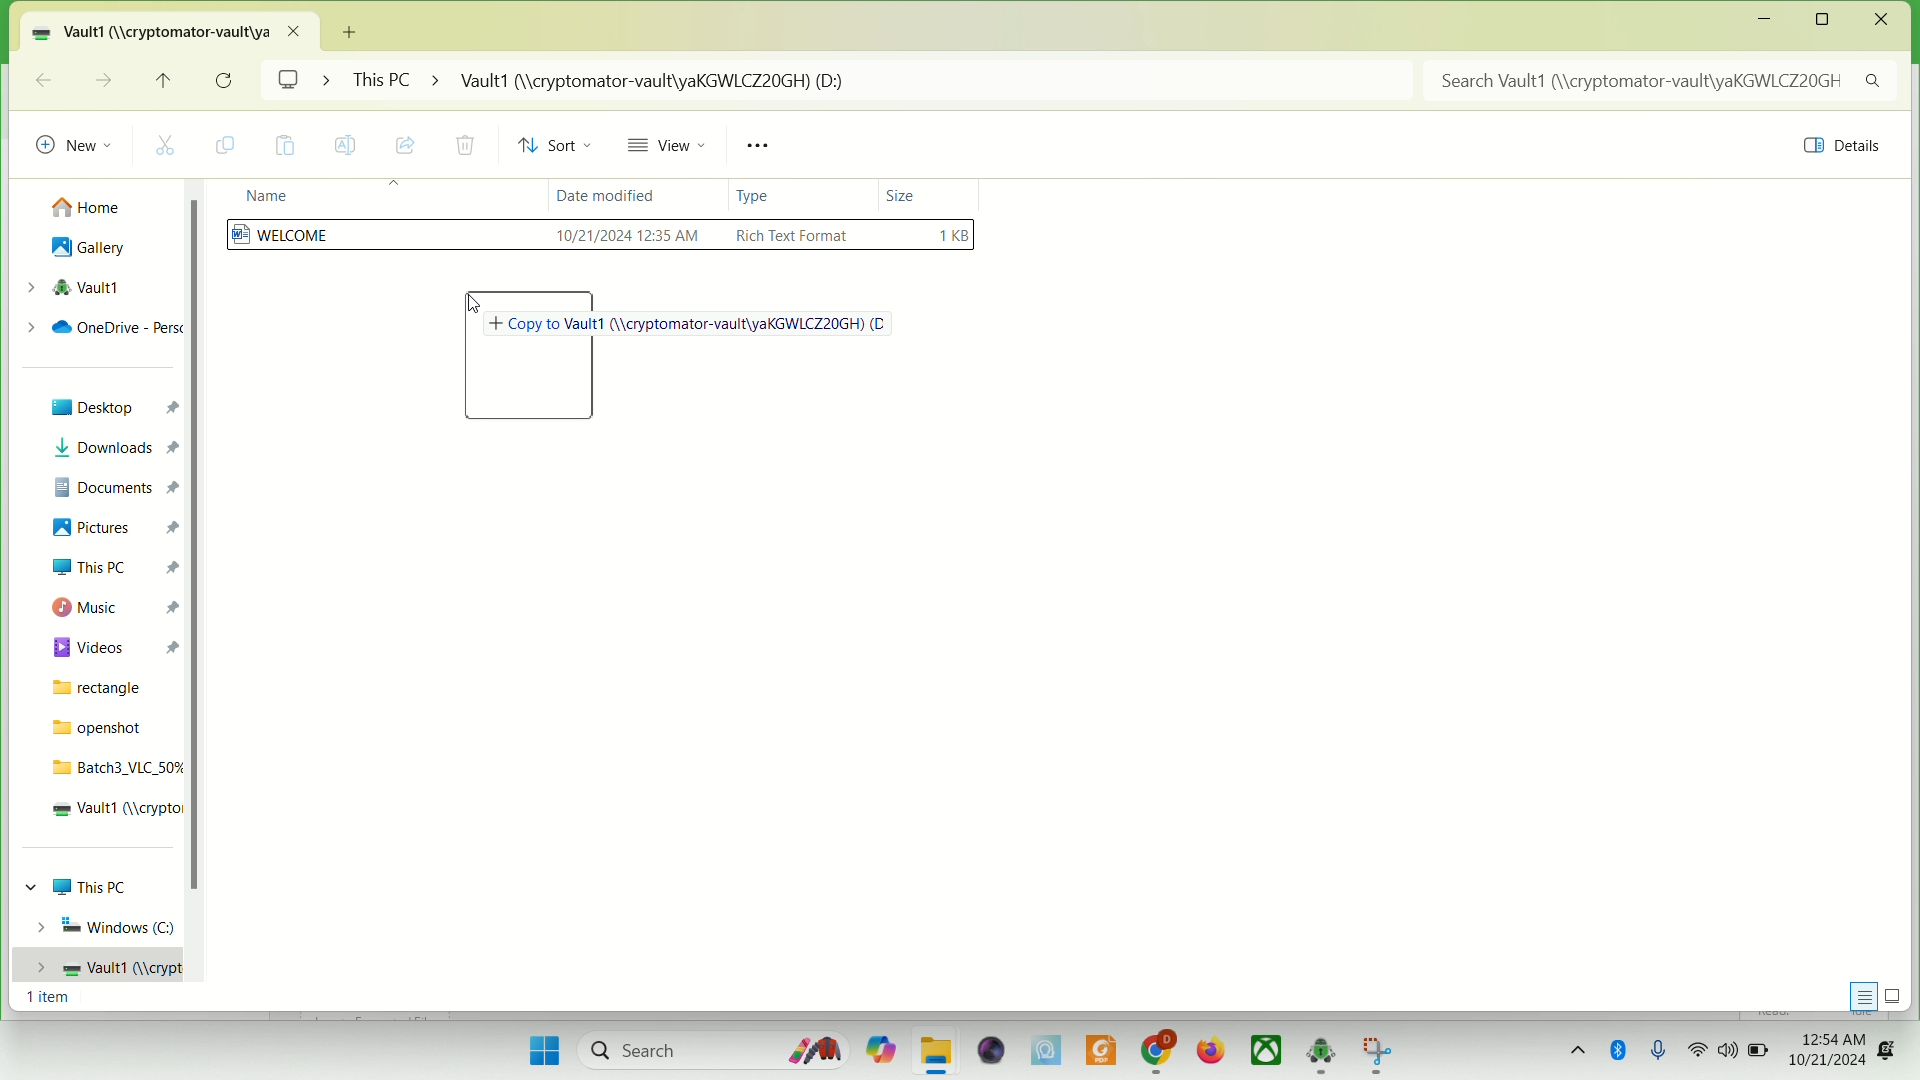 The height and width of the screenshot is (1080, 1920). What do you see at coordinates (1664, 1049) in the screenshot?
I see `microphone` at bounding box center [1664, 1049].